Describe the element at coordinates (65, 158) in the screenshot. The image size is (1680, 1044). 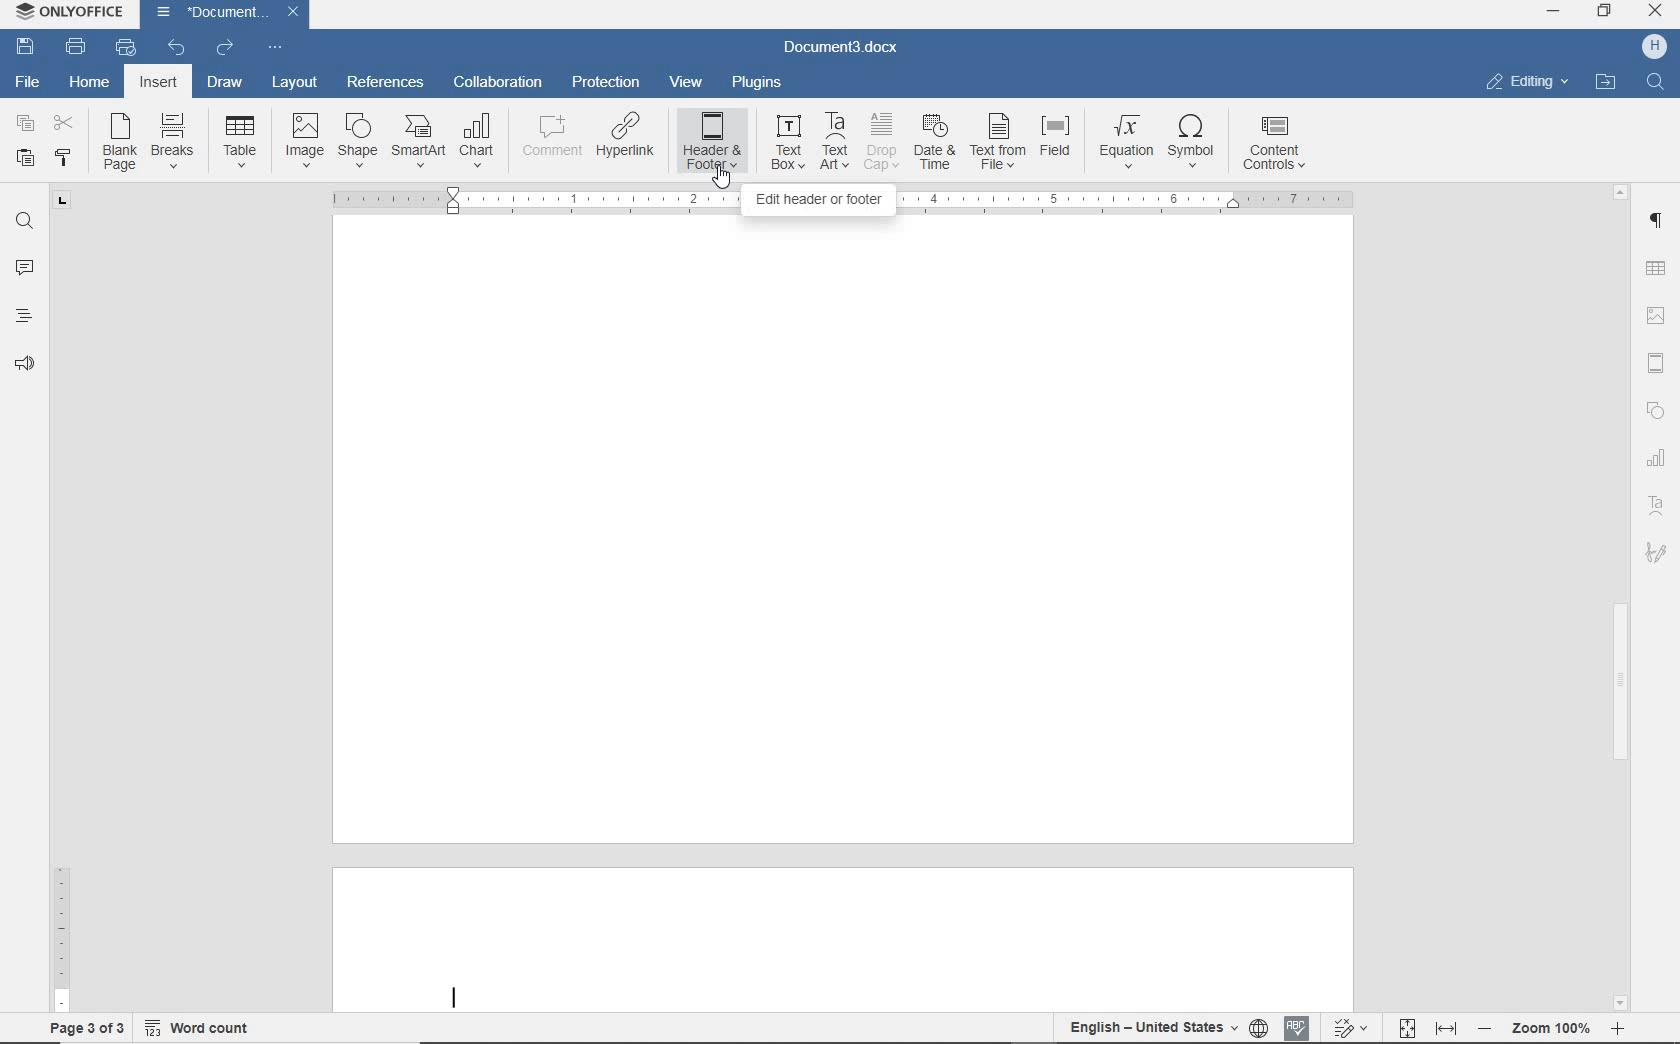
I see `COPY STYLE` at that location.